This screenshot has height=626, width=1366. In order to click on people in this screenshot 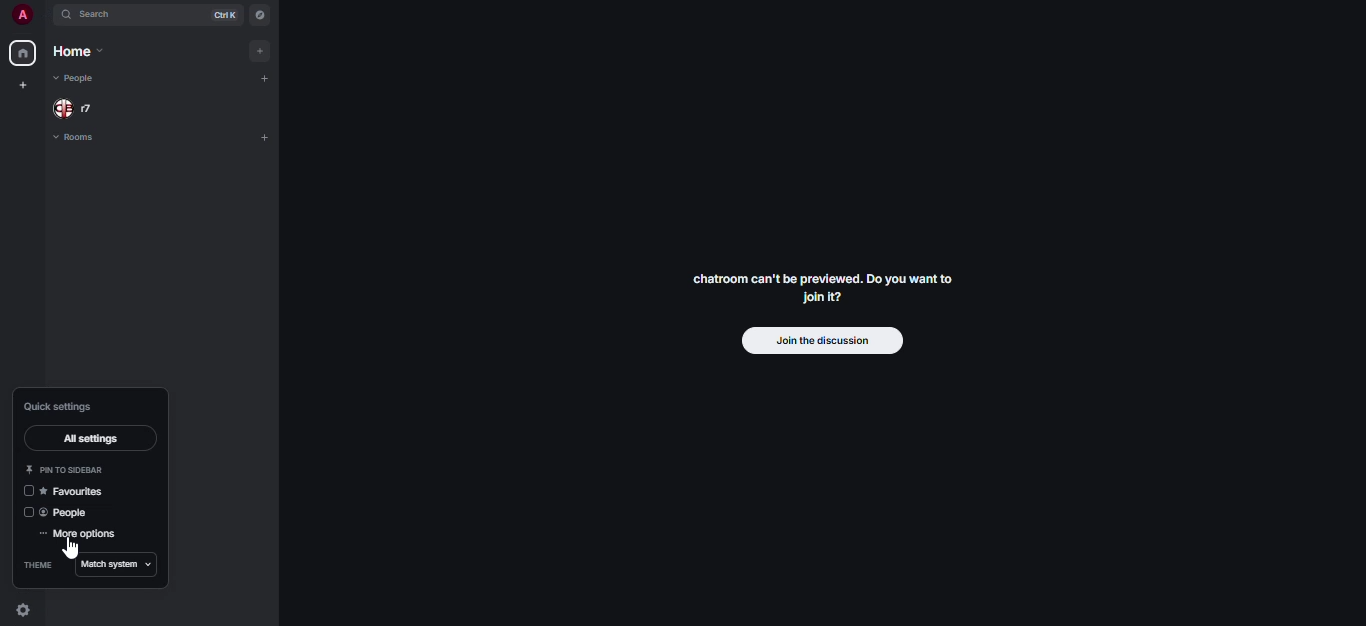, I will do `click(78, 109)`.